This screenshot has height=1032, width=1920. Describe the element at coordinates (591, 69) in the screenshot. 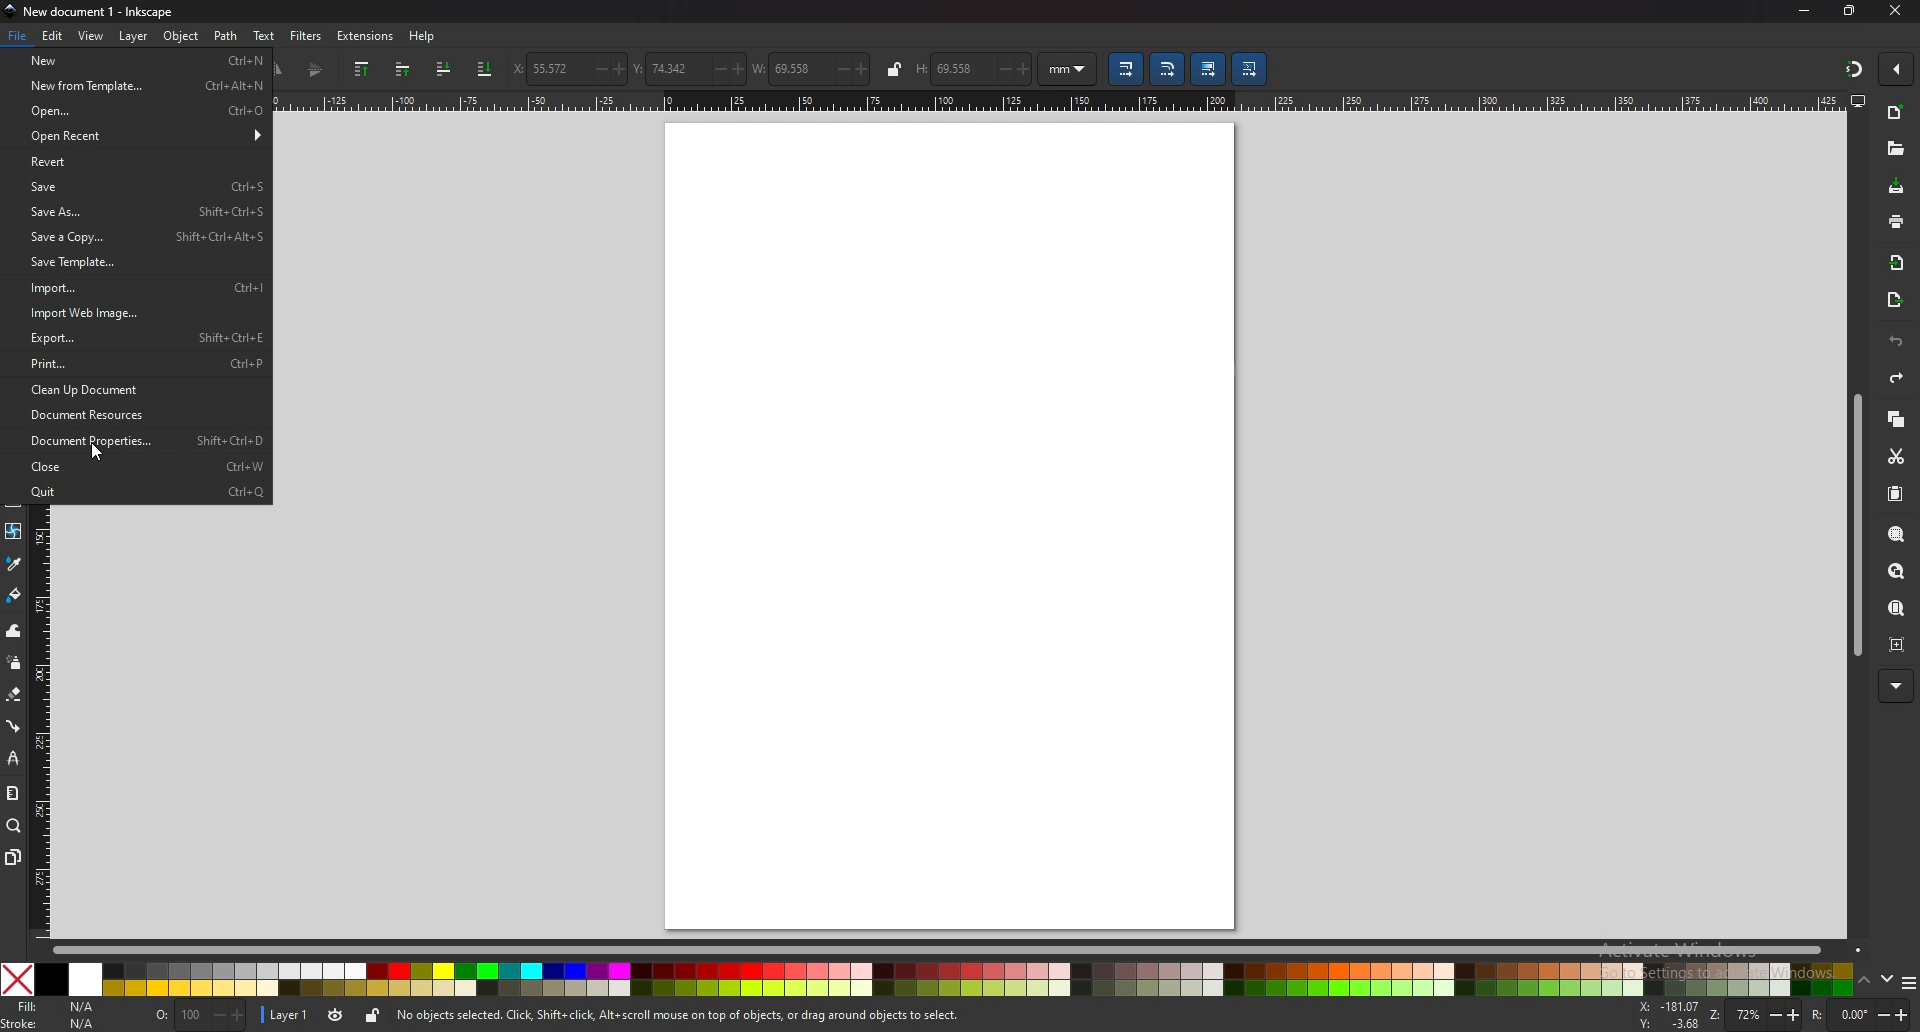

I see `-` at that location.